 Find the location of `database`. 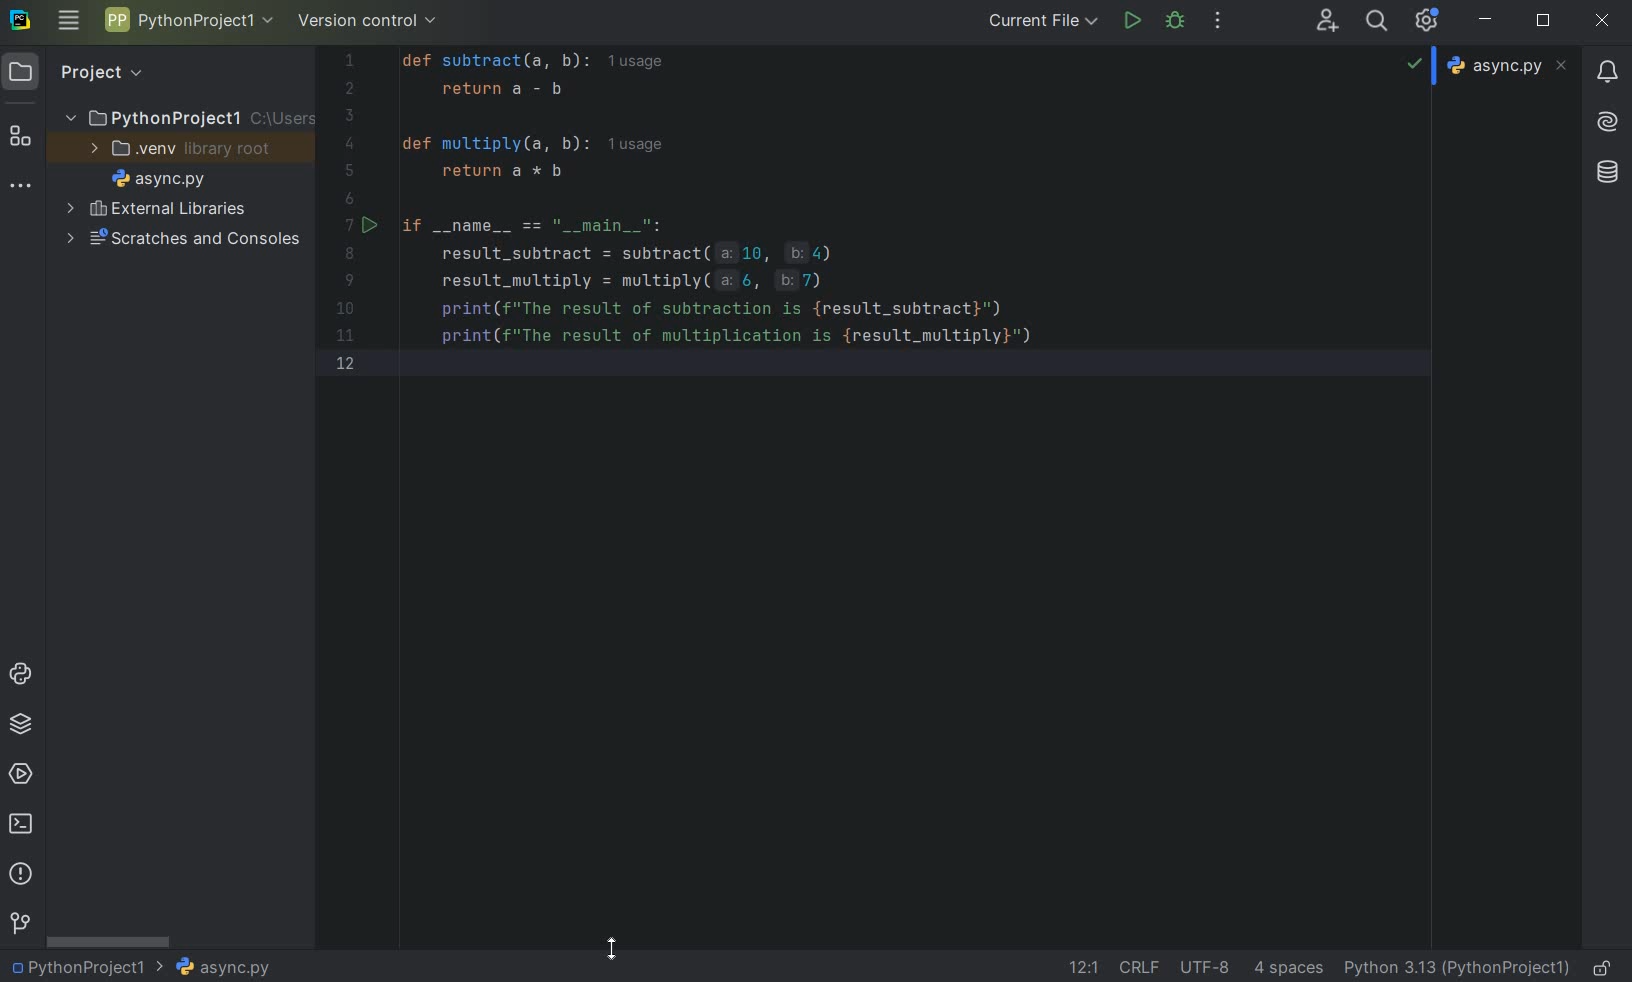

database is located at coordinates (1606, 173).